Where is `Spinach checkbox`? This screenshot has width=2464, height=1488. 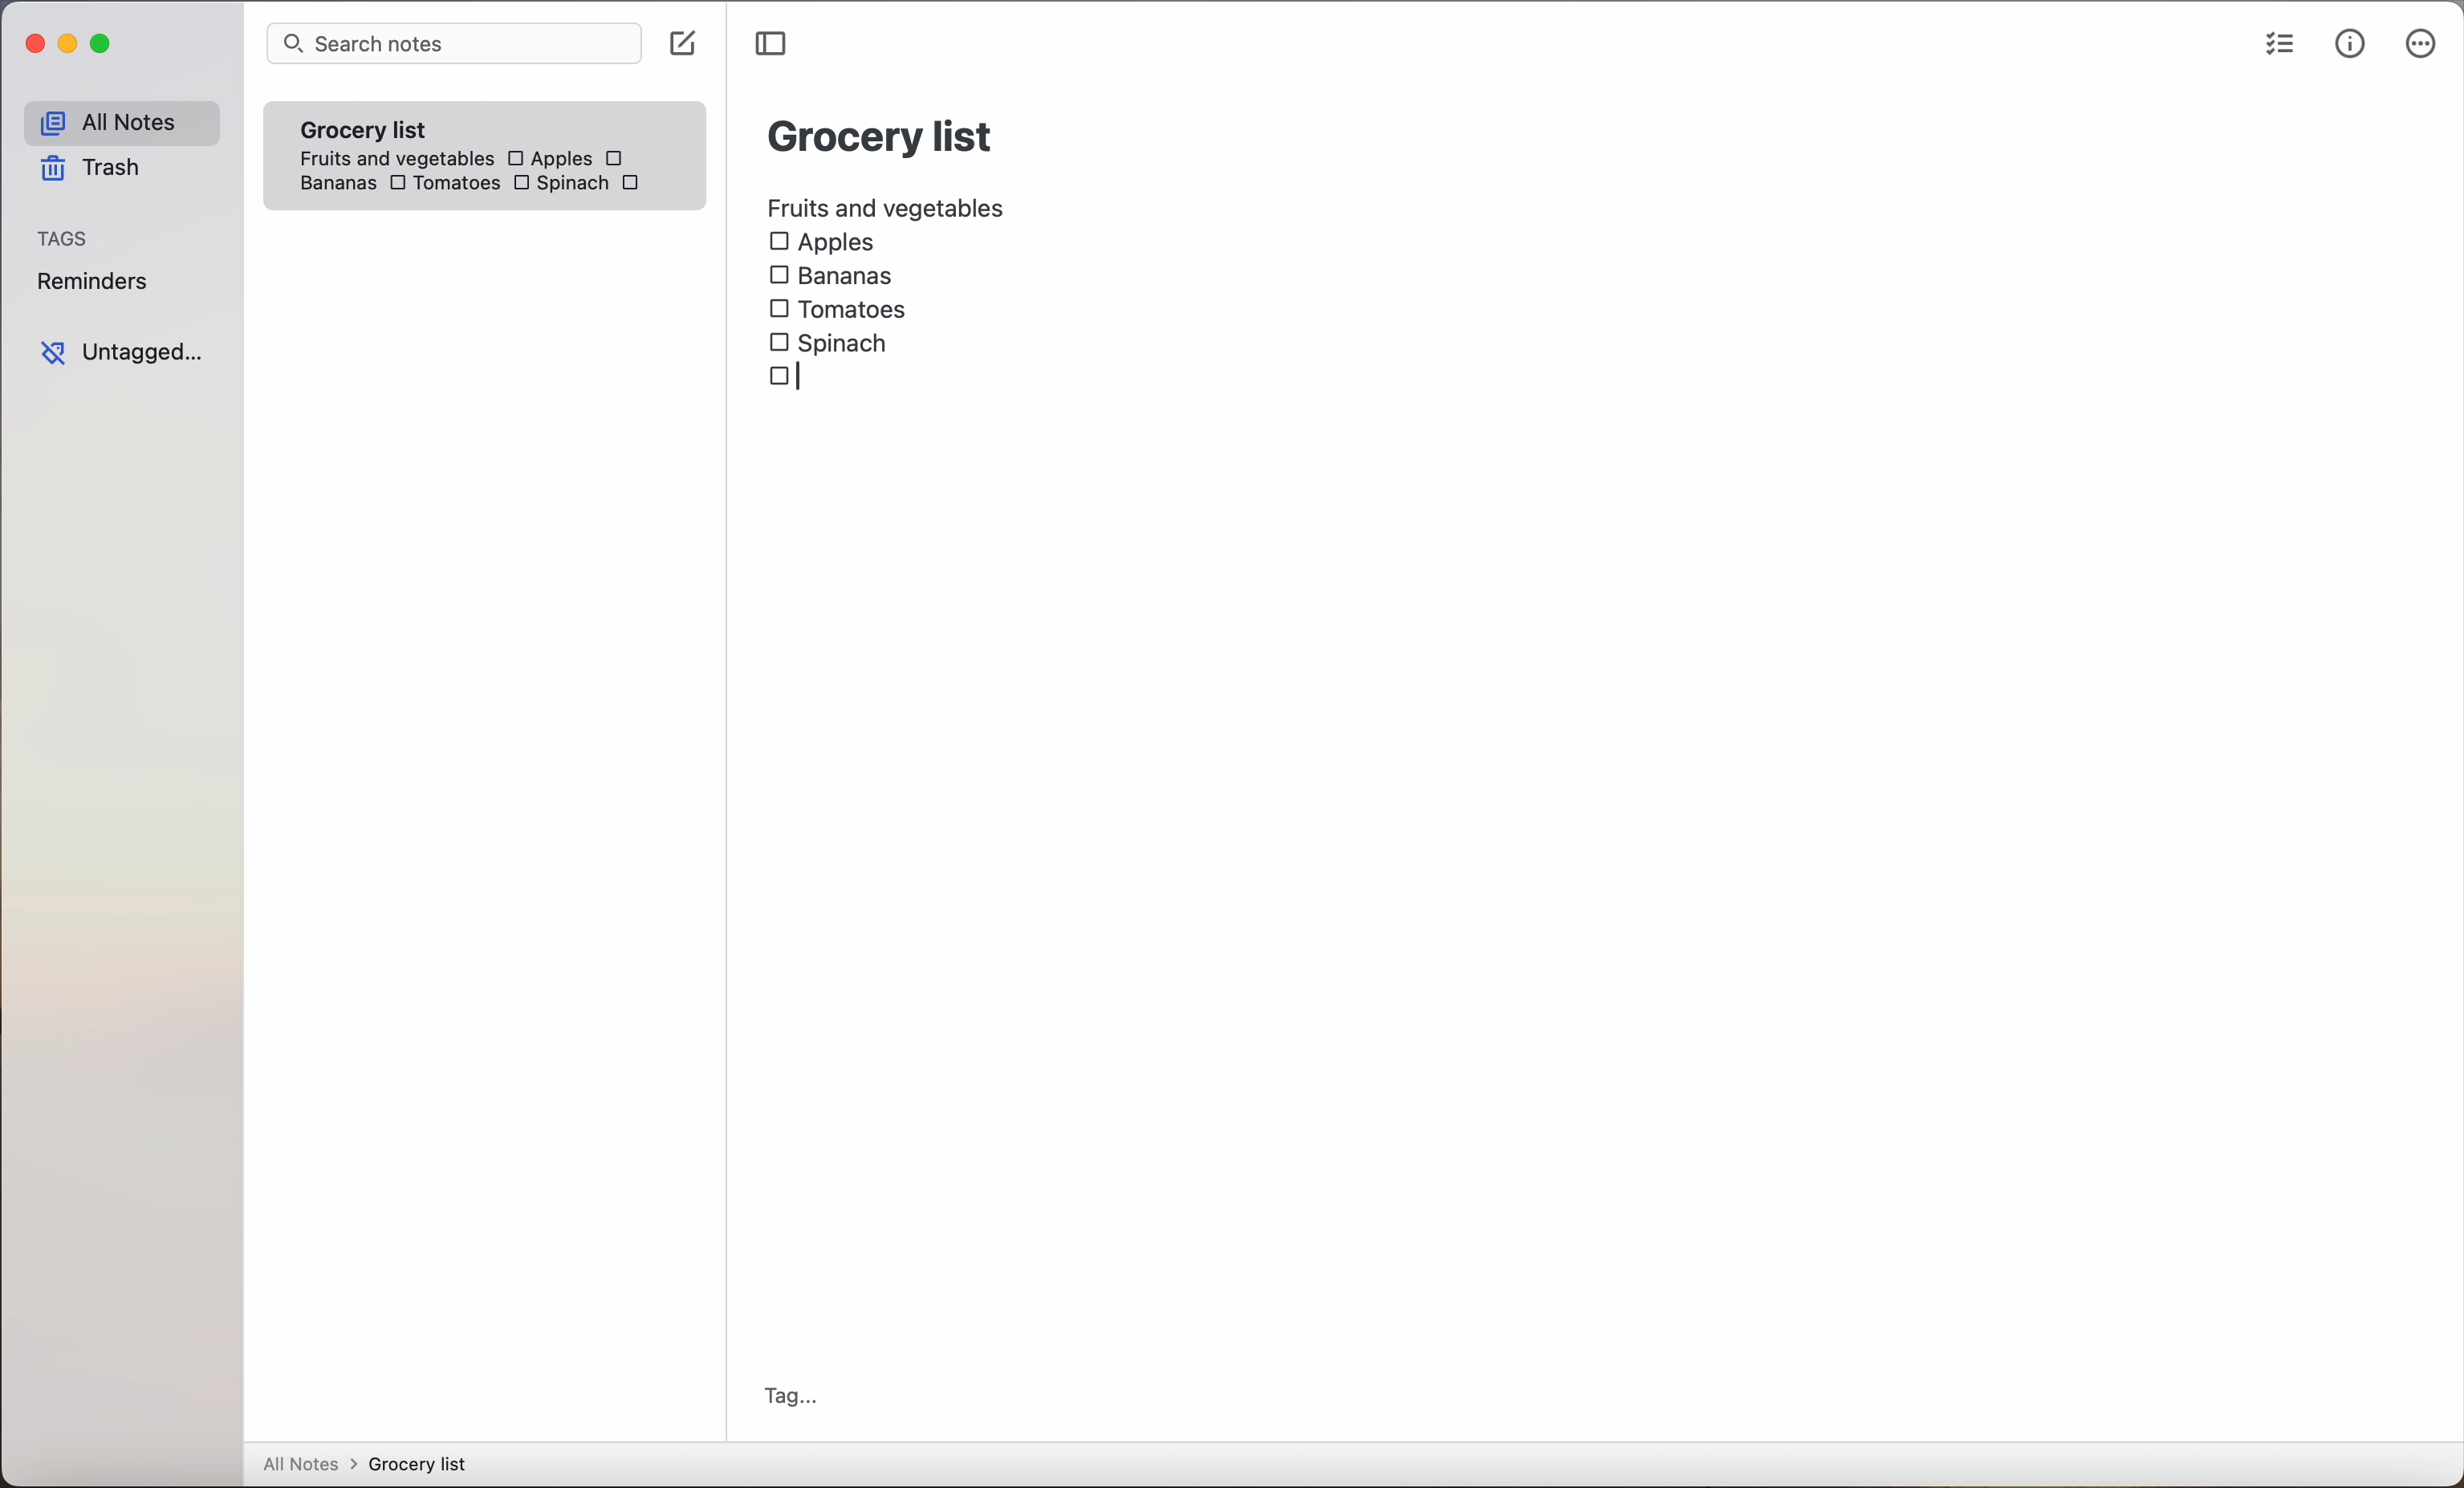
Spinach checkbox is located at coordinates (564, 186).